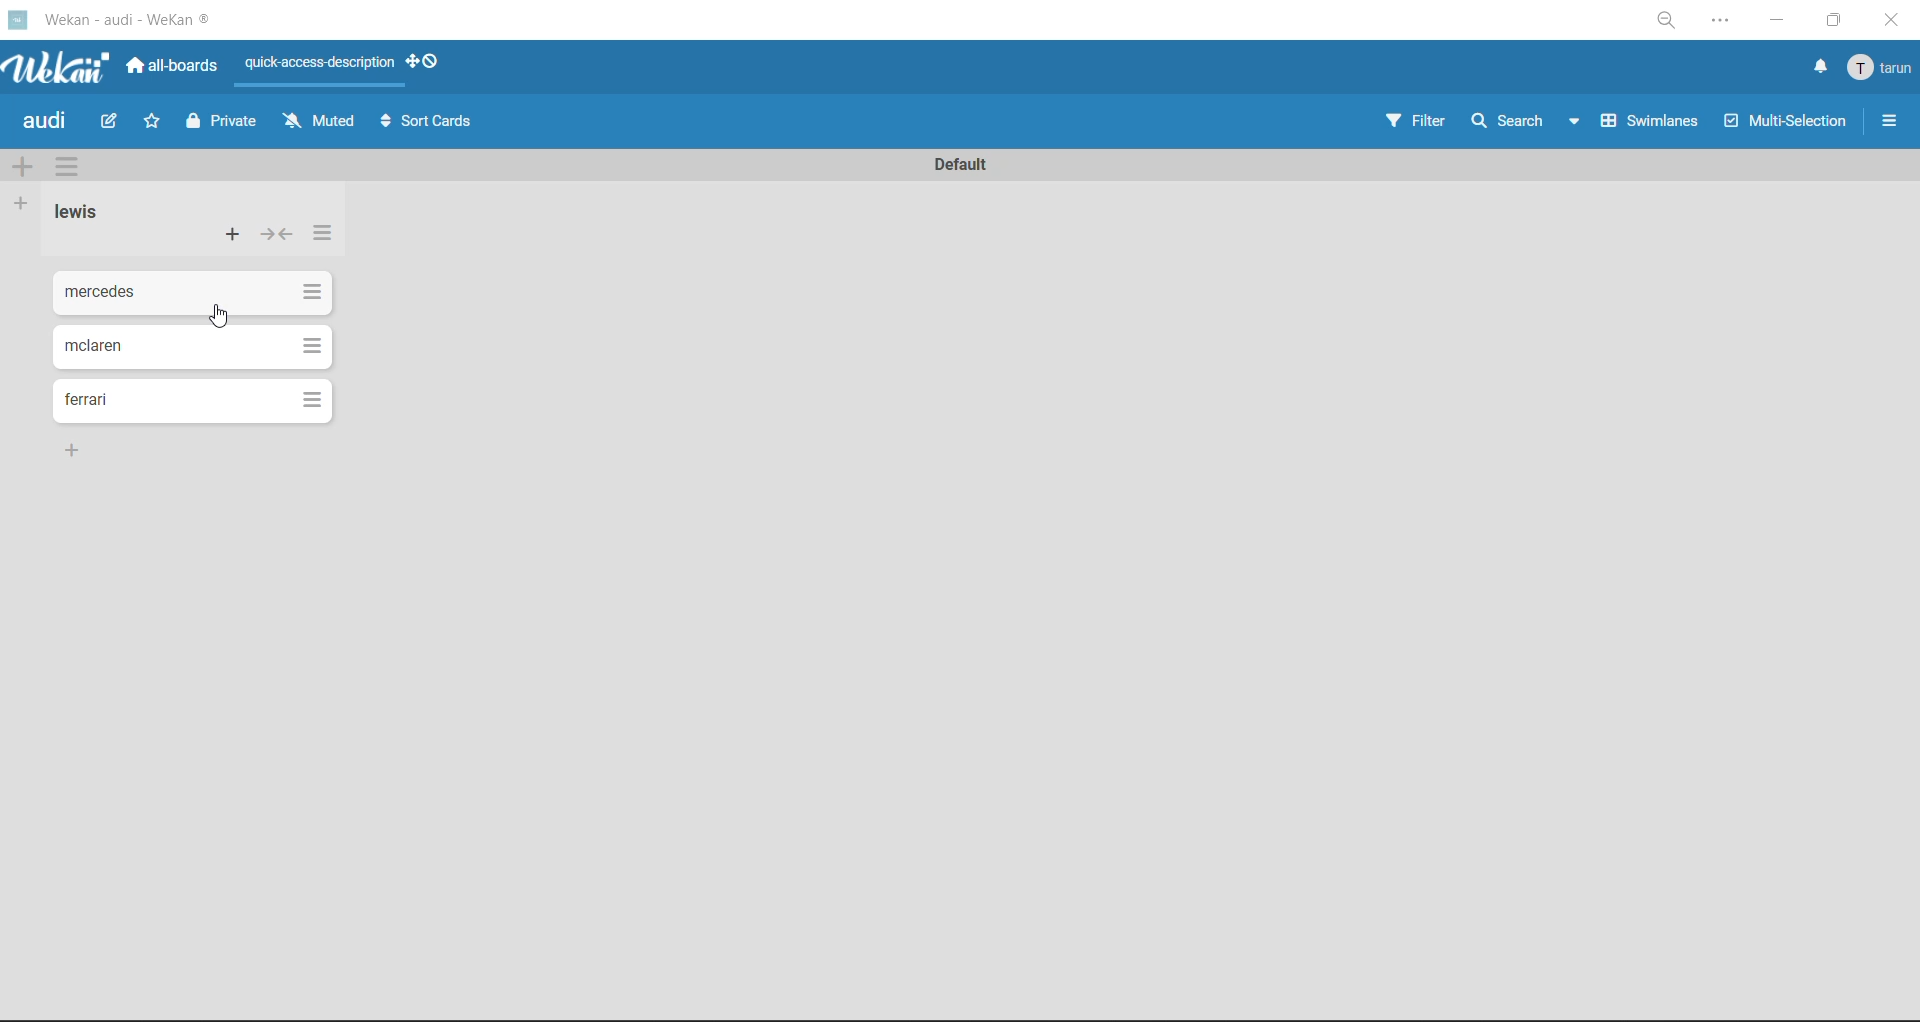 This screenshot has height=1022, width=1920. I want to click on swimlanes, so click(1653, 124).